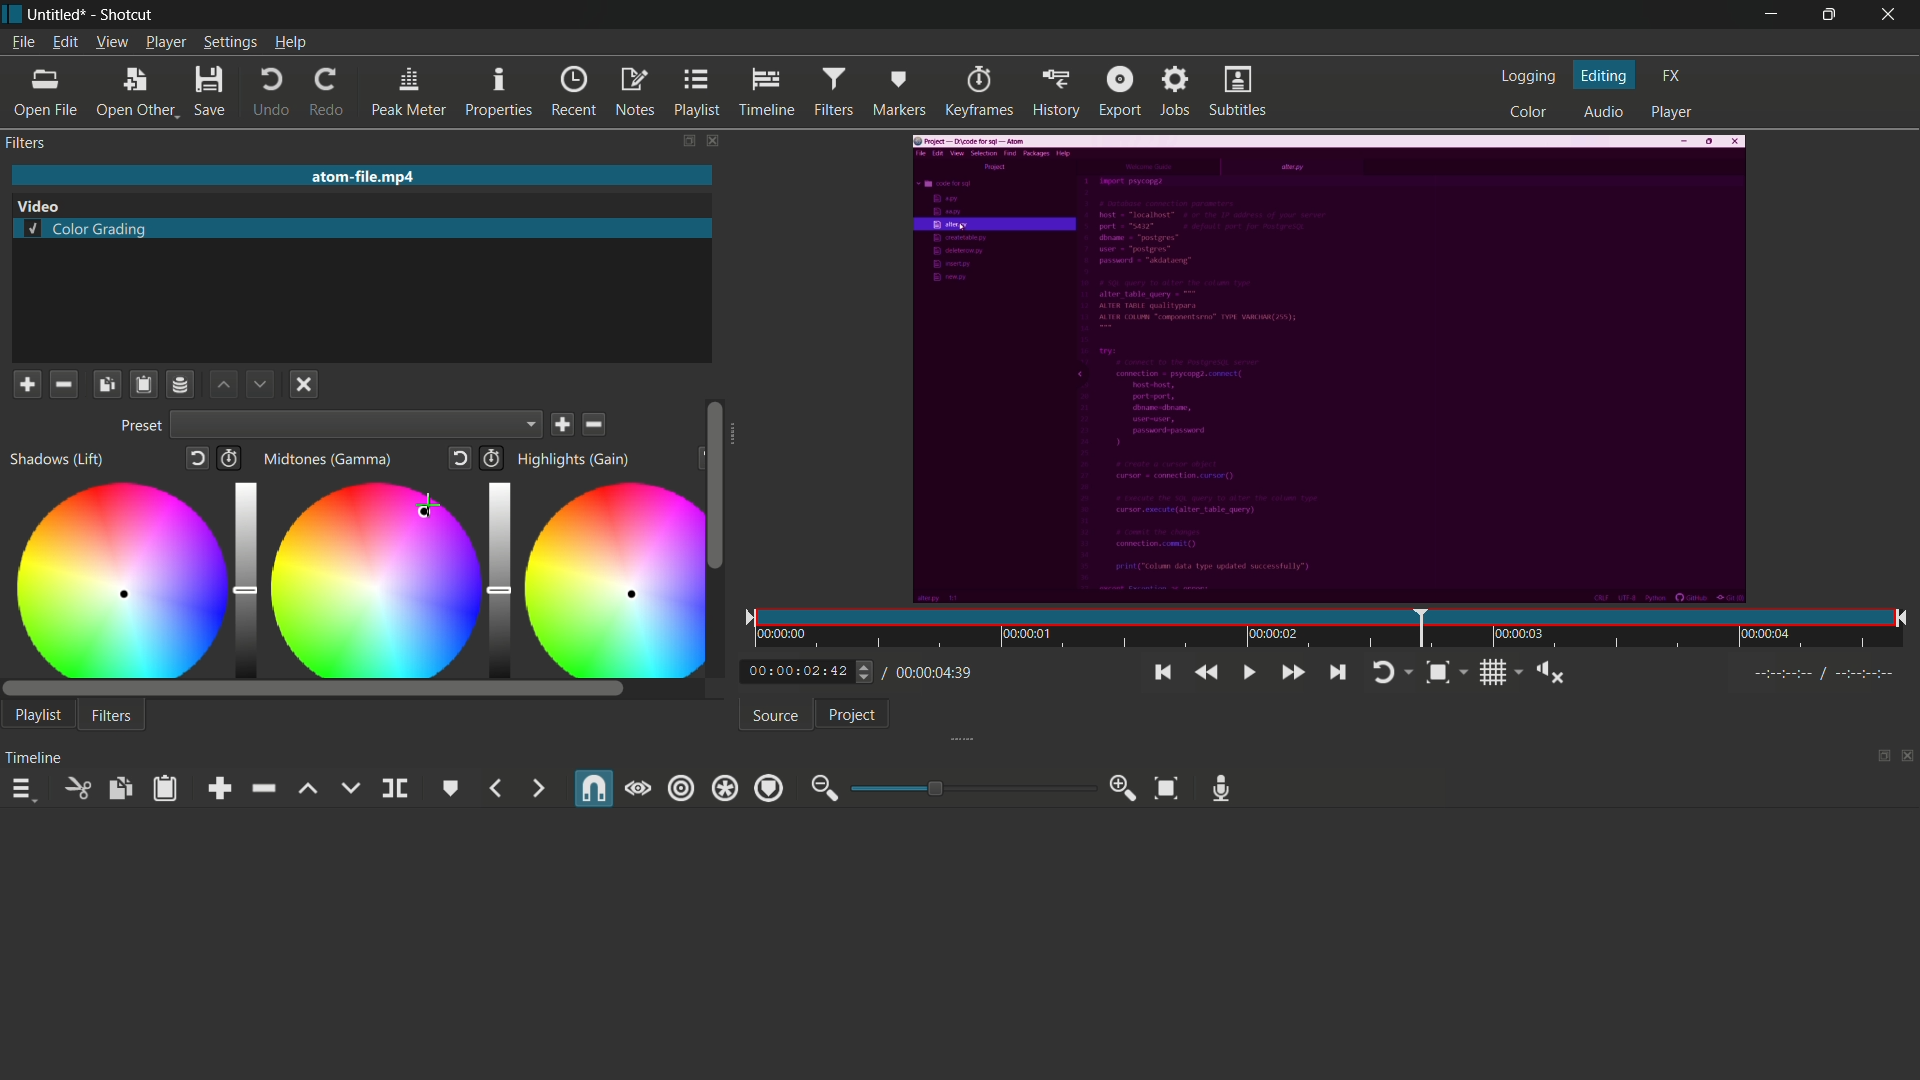 The width and height of the screenshot is (1920, 1080). I want to click on skip to the next point, so click(1335, 672).